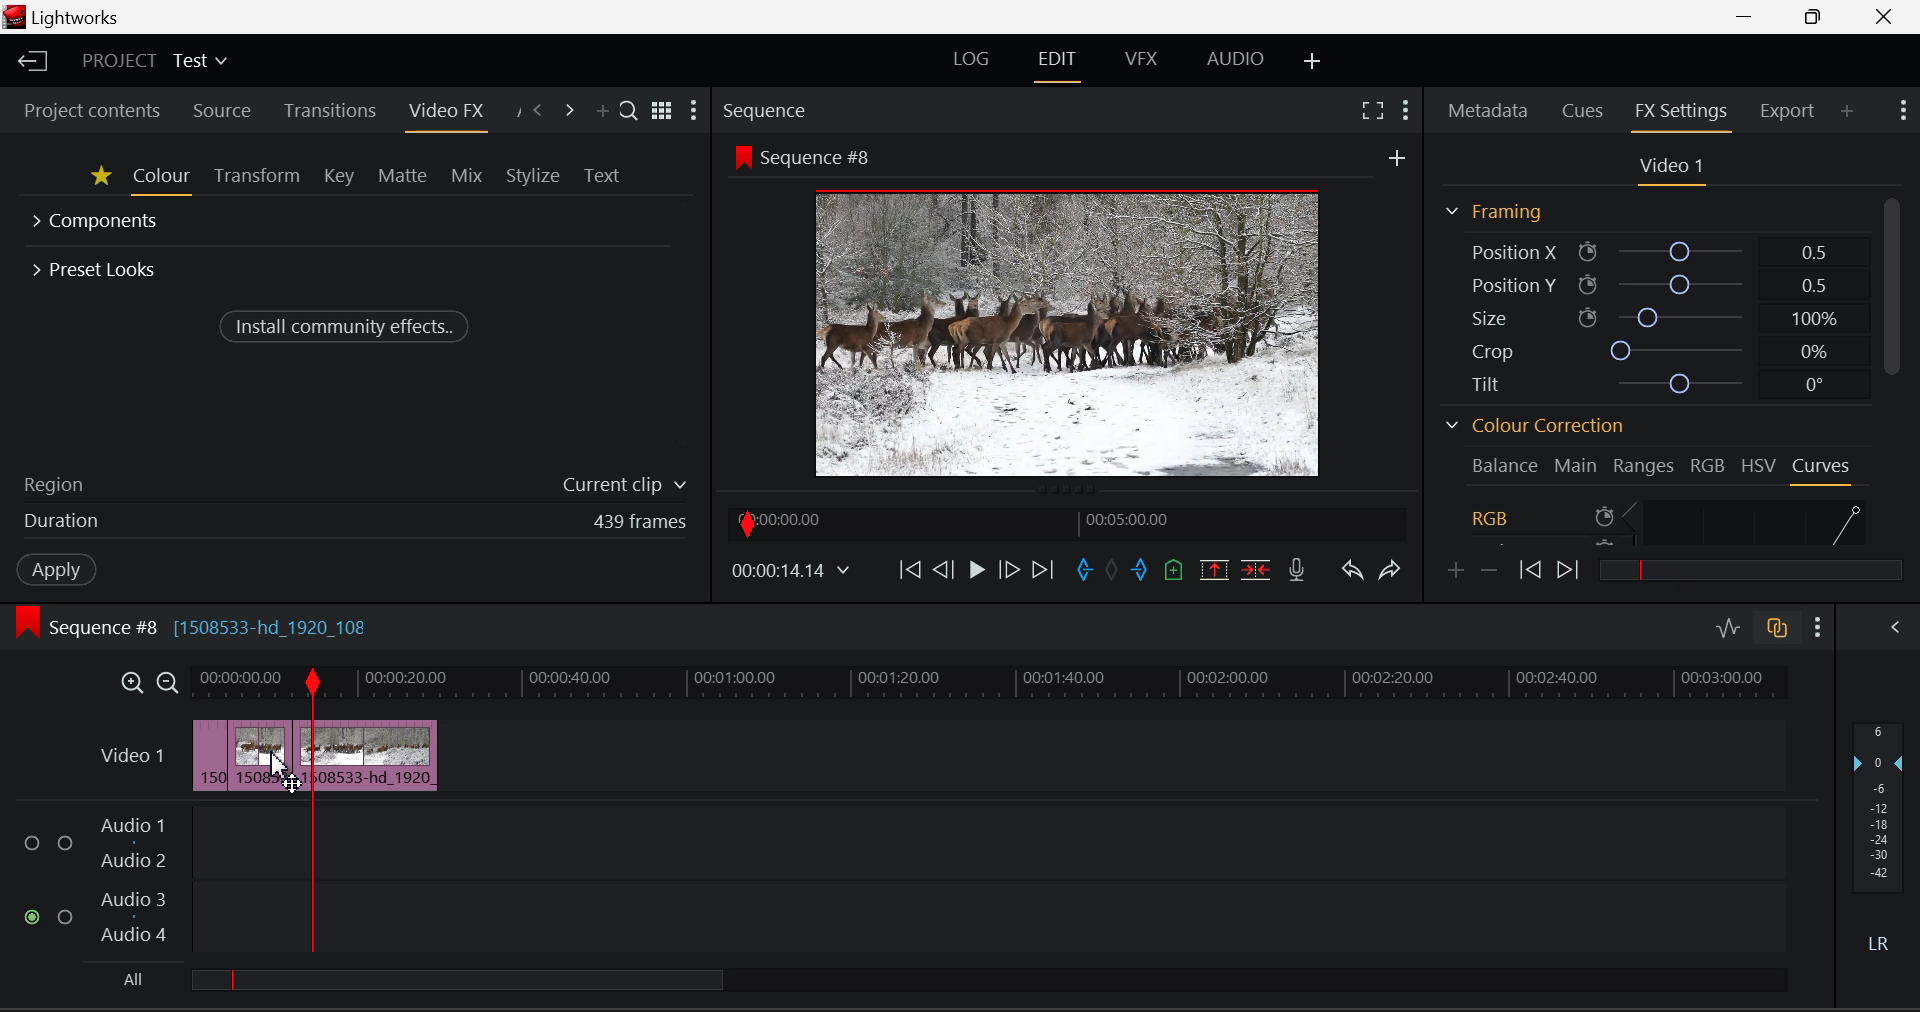 The width and height of the screenshot is (1920, 1012). I want to click on RGB, so click(1708, 463).